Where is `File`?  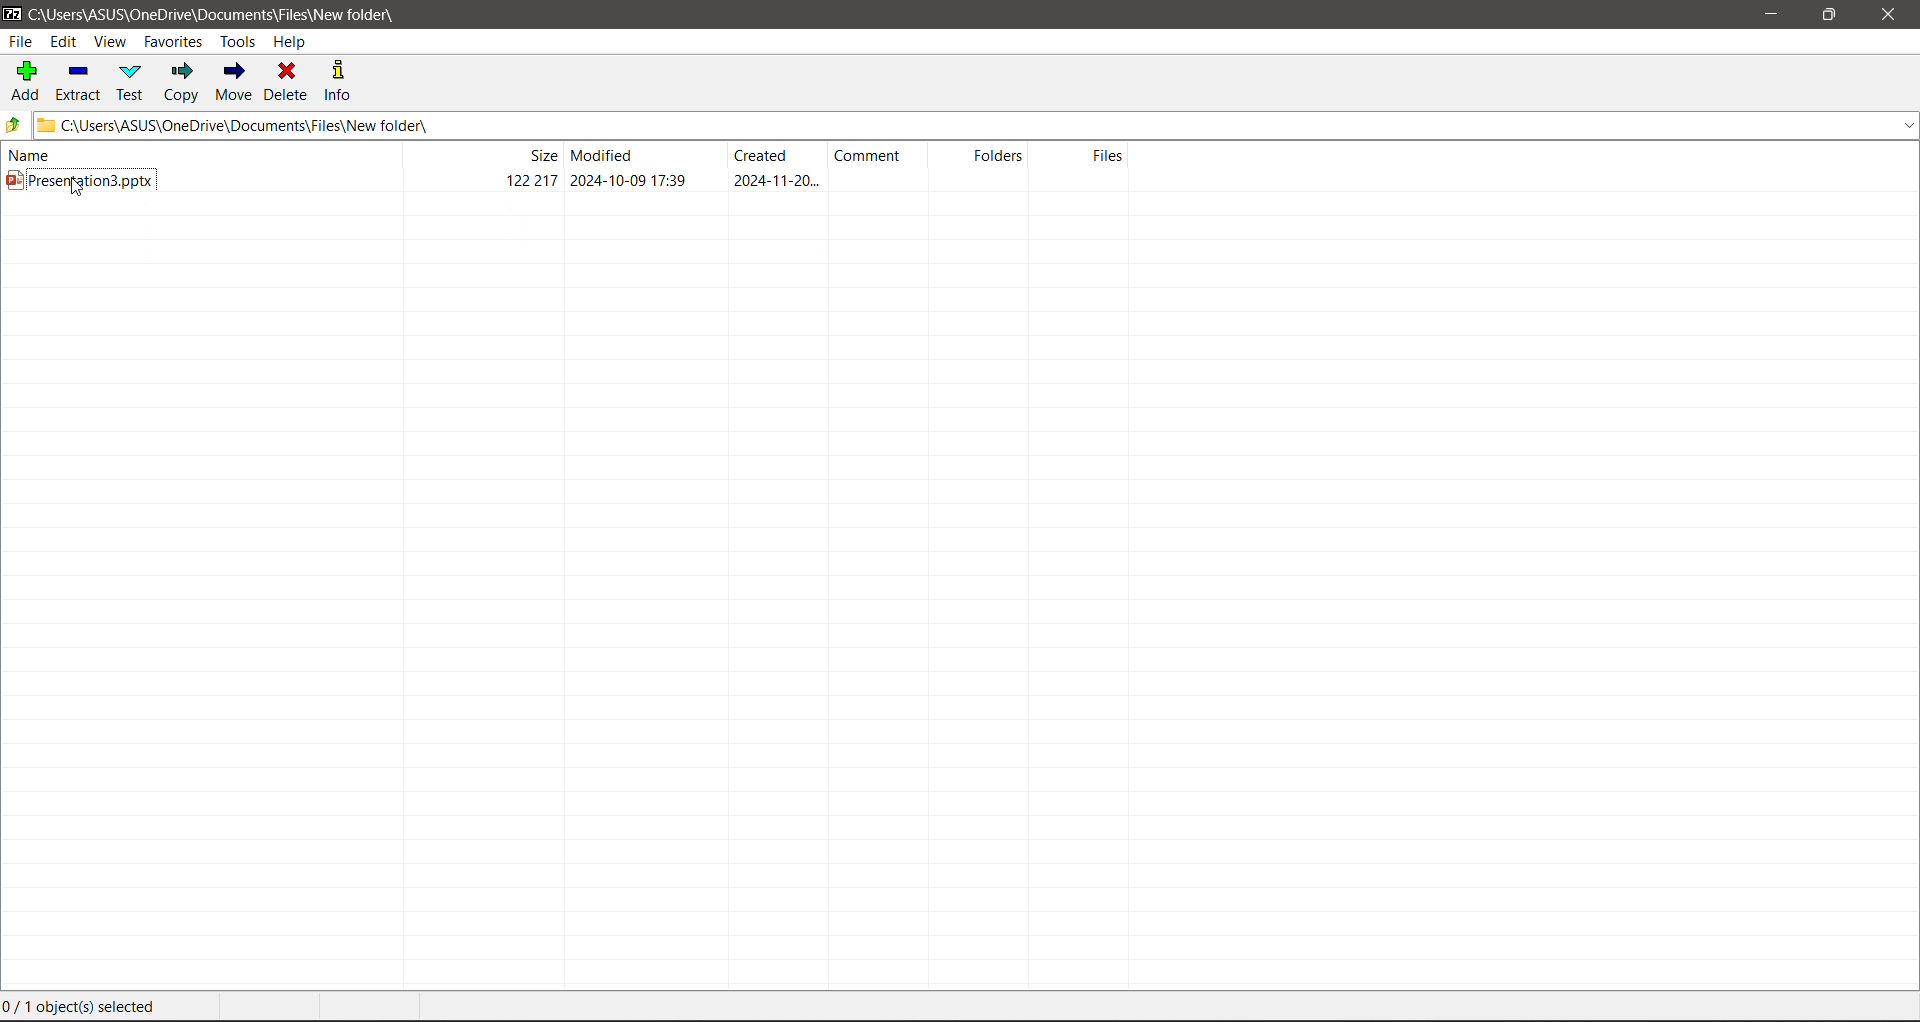
File is located at coordinates (22, 41).